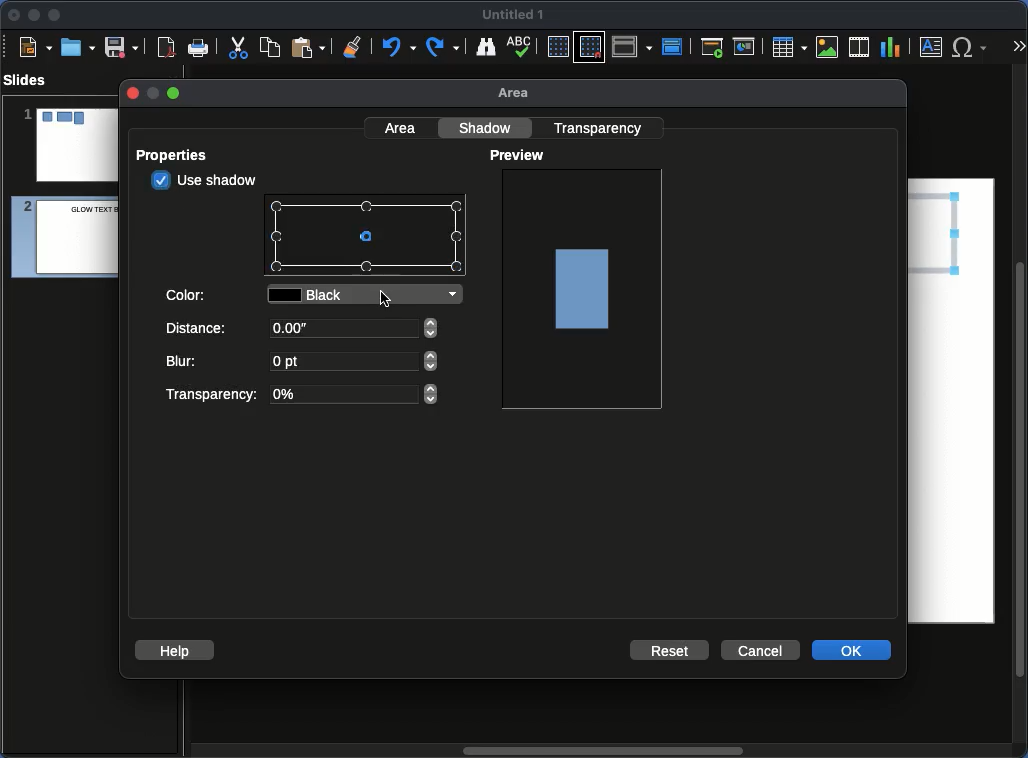 The image size is (1028, 758). I want to click on cursor, so click(387, 300).